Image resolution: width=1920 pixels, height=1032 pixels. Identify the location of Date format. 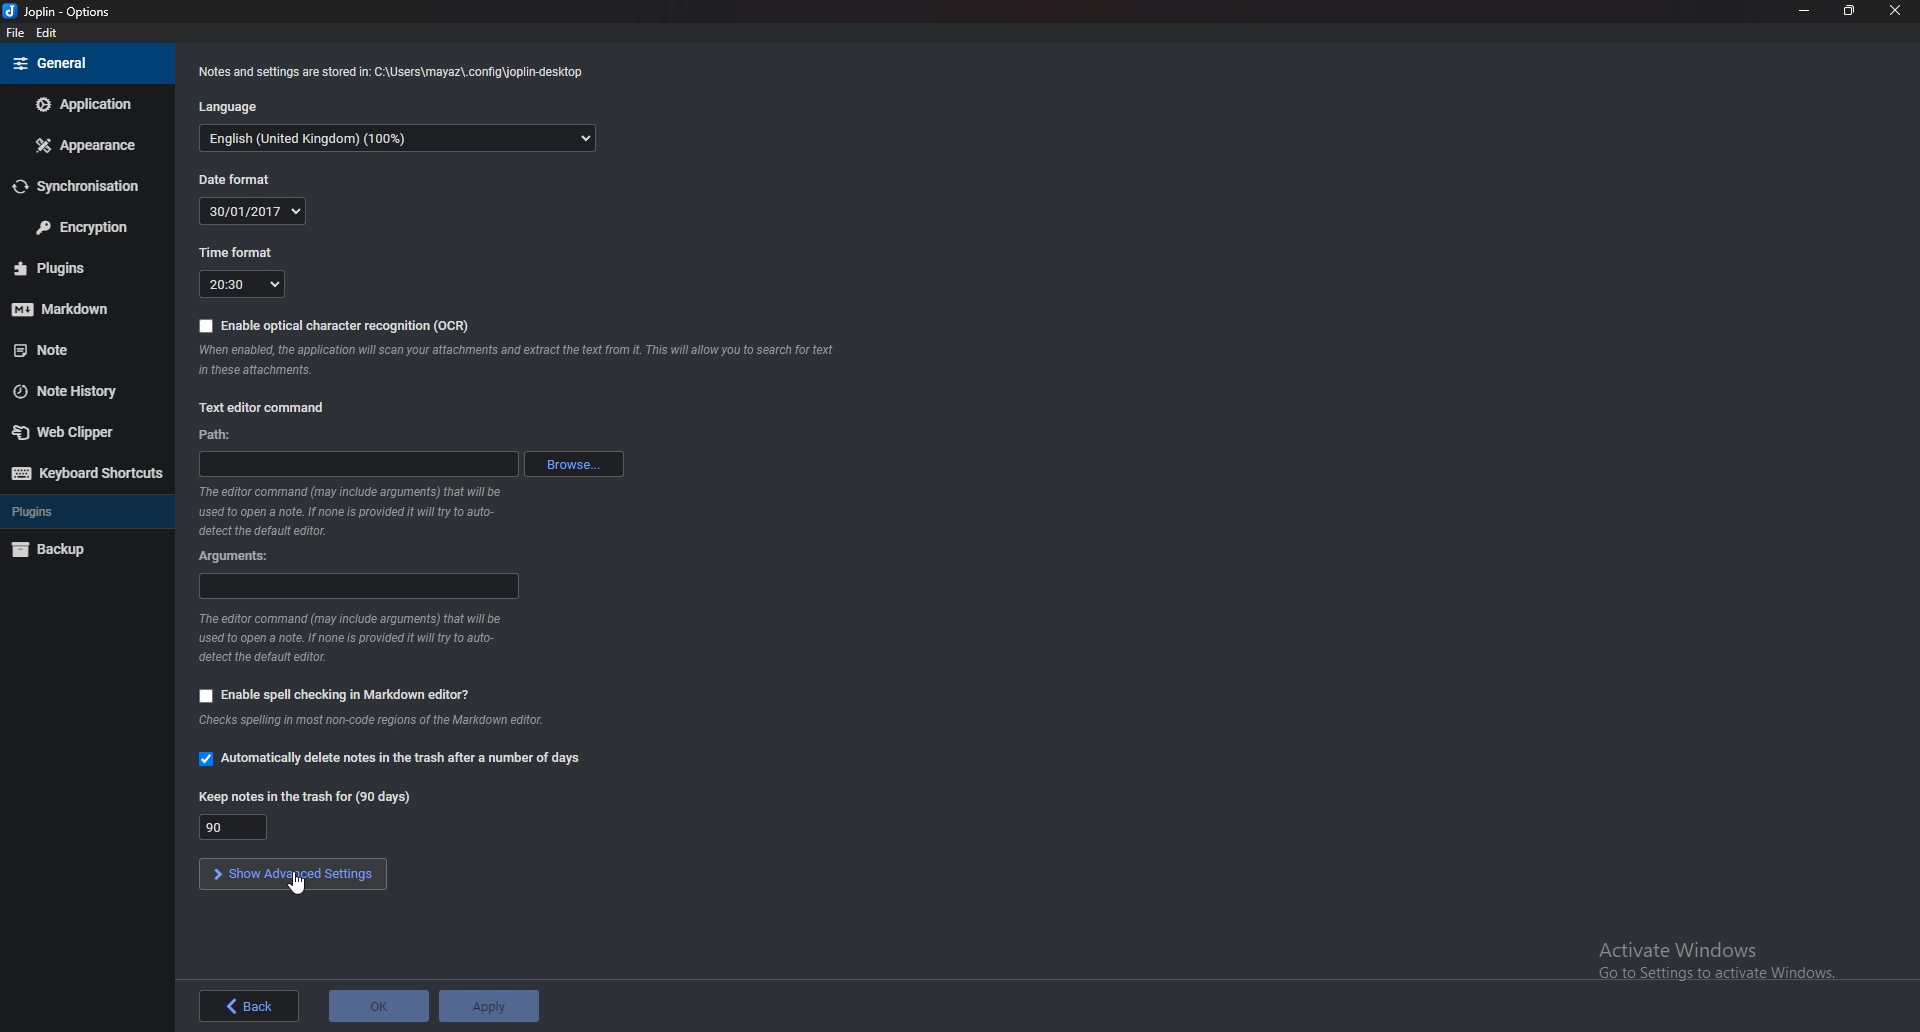
(241, 181).